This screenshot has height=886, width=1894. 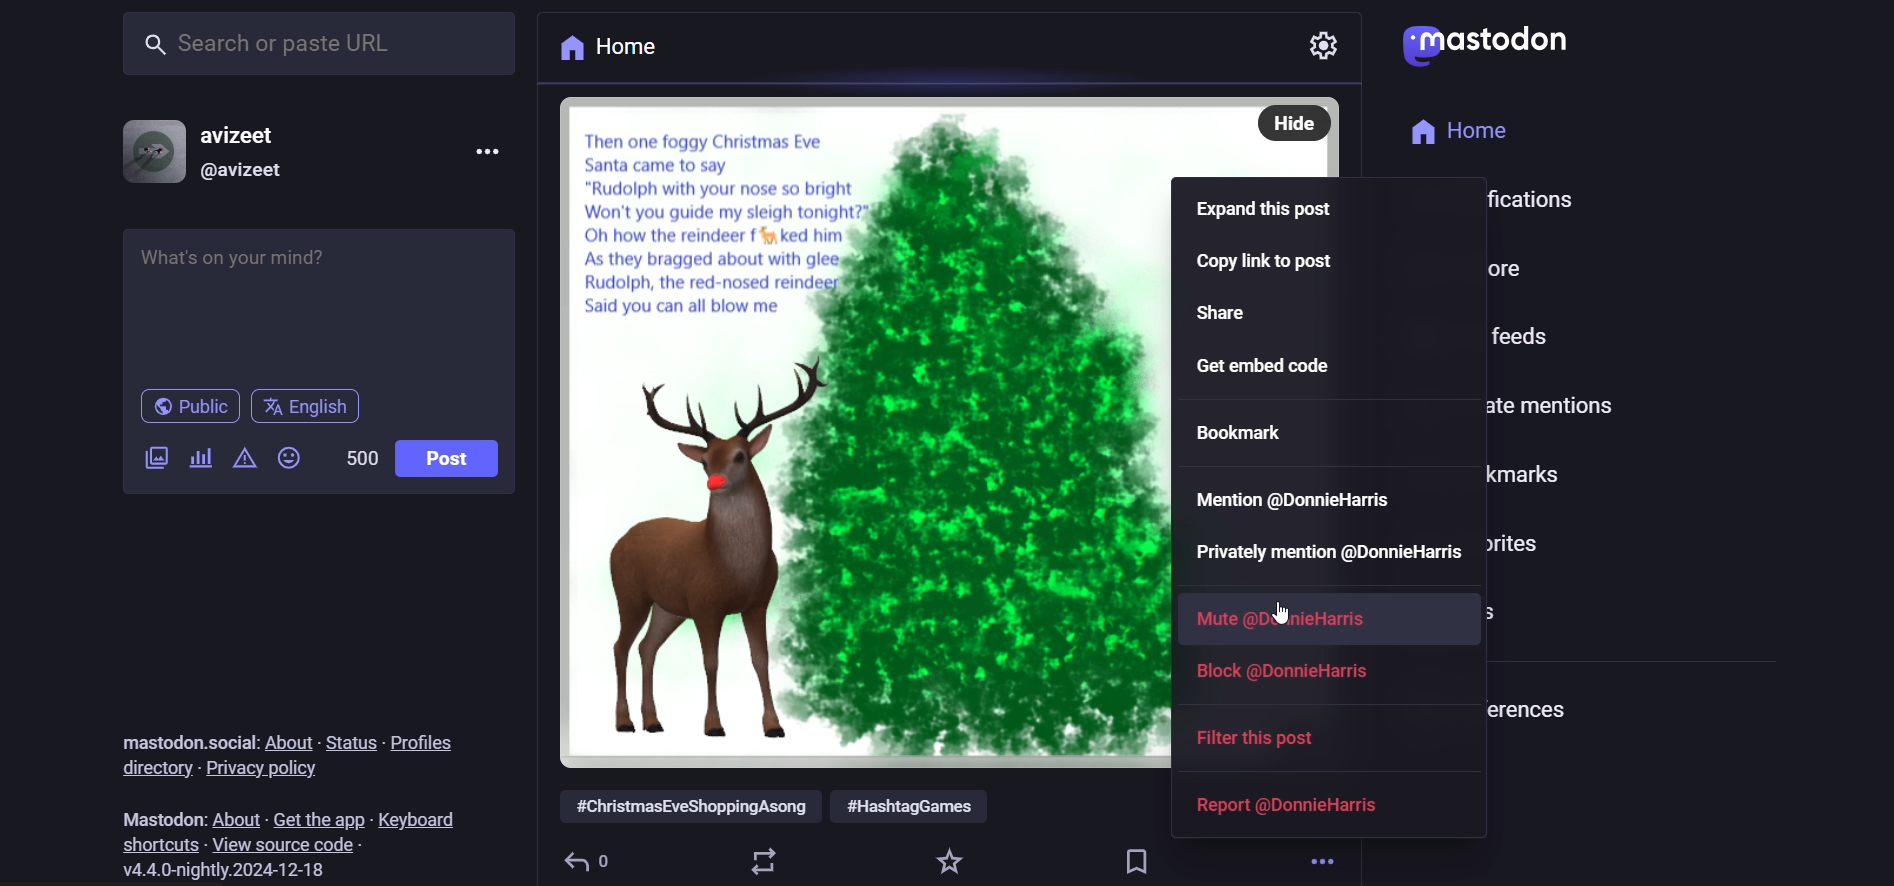 What do you see at coordinates (1244, 432) in the screenshot?
I see `bookmark` at bounding box center [1244, 432].